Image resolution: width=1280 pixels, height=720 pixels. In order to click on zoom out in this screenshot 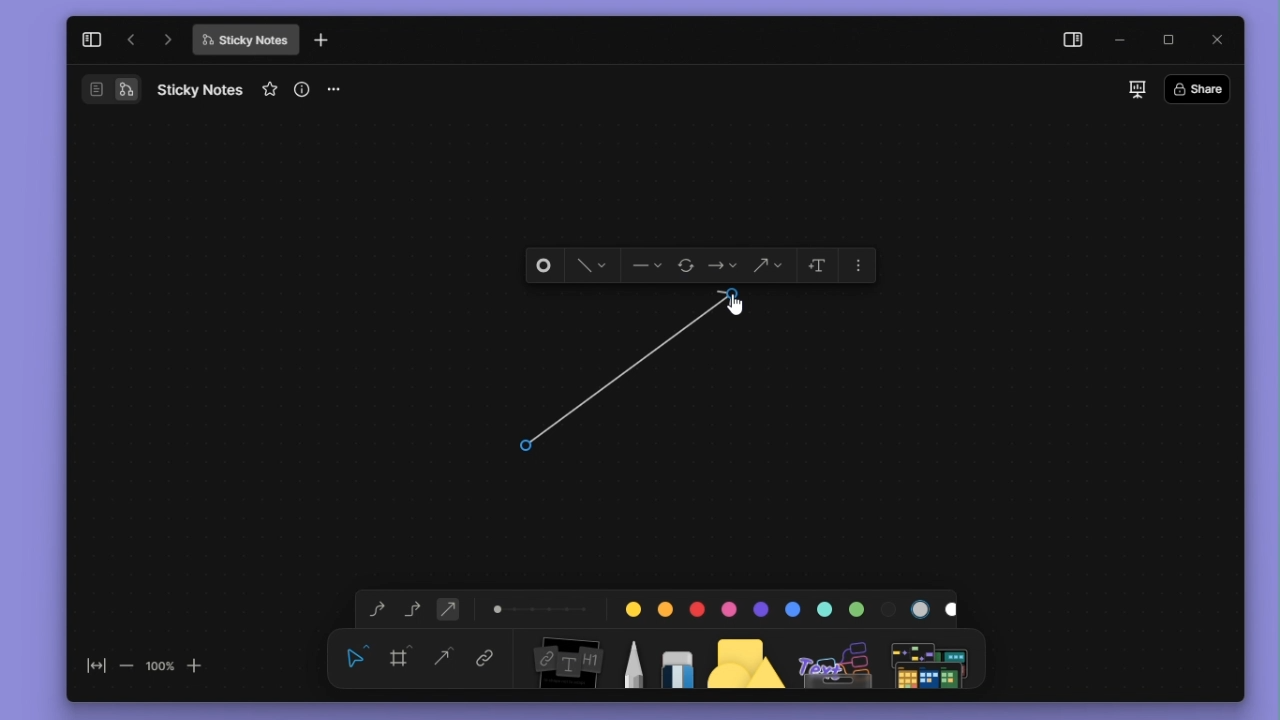, I will do `click(125, 665)`.